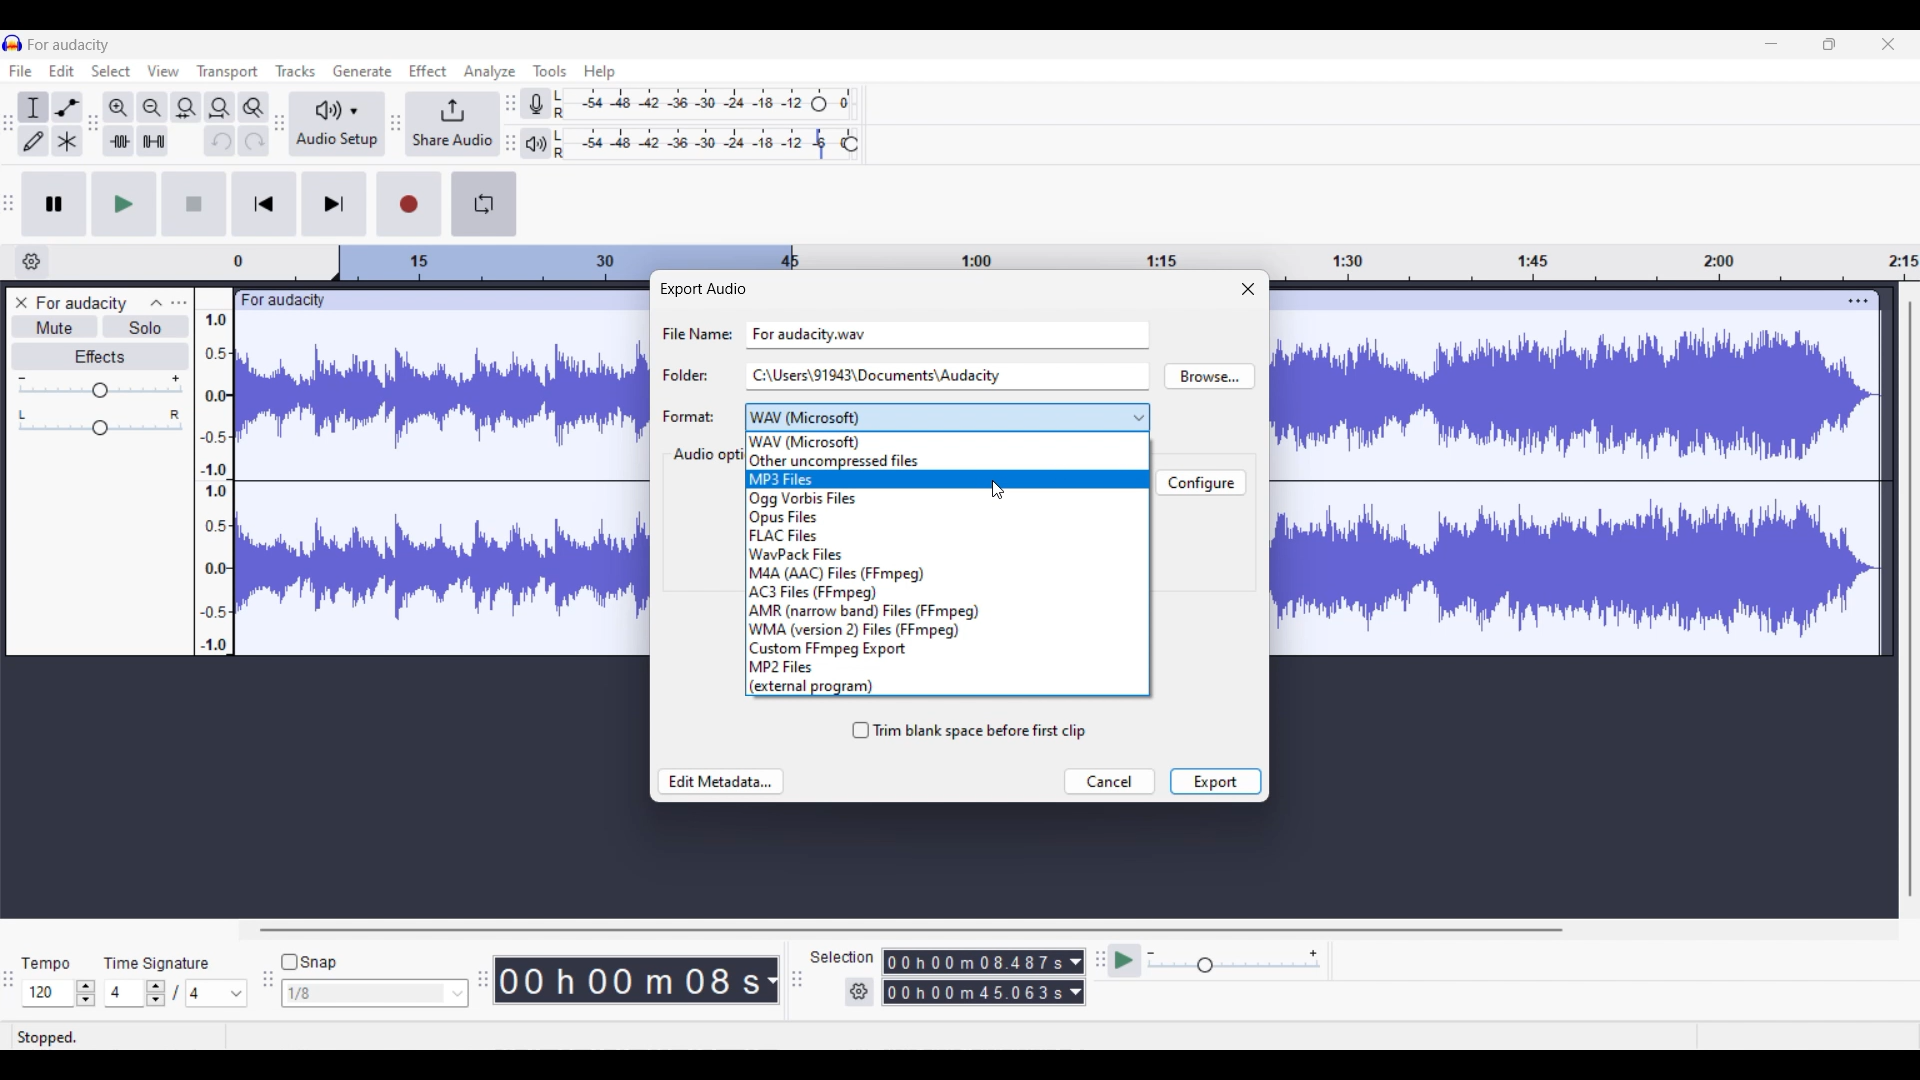 This screenshot has width=1920, height=1080. What do you see at coordinates (54, 204) in the screenshot?
I see `Pause` at bounding box center [54, 204].